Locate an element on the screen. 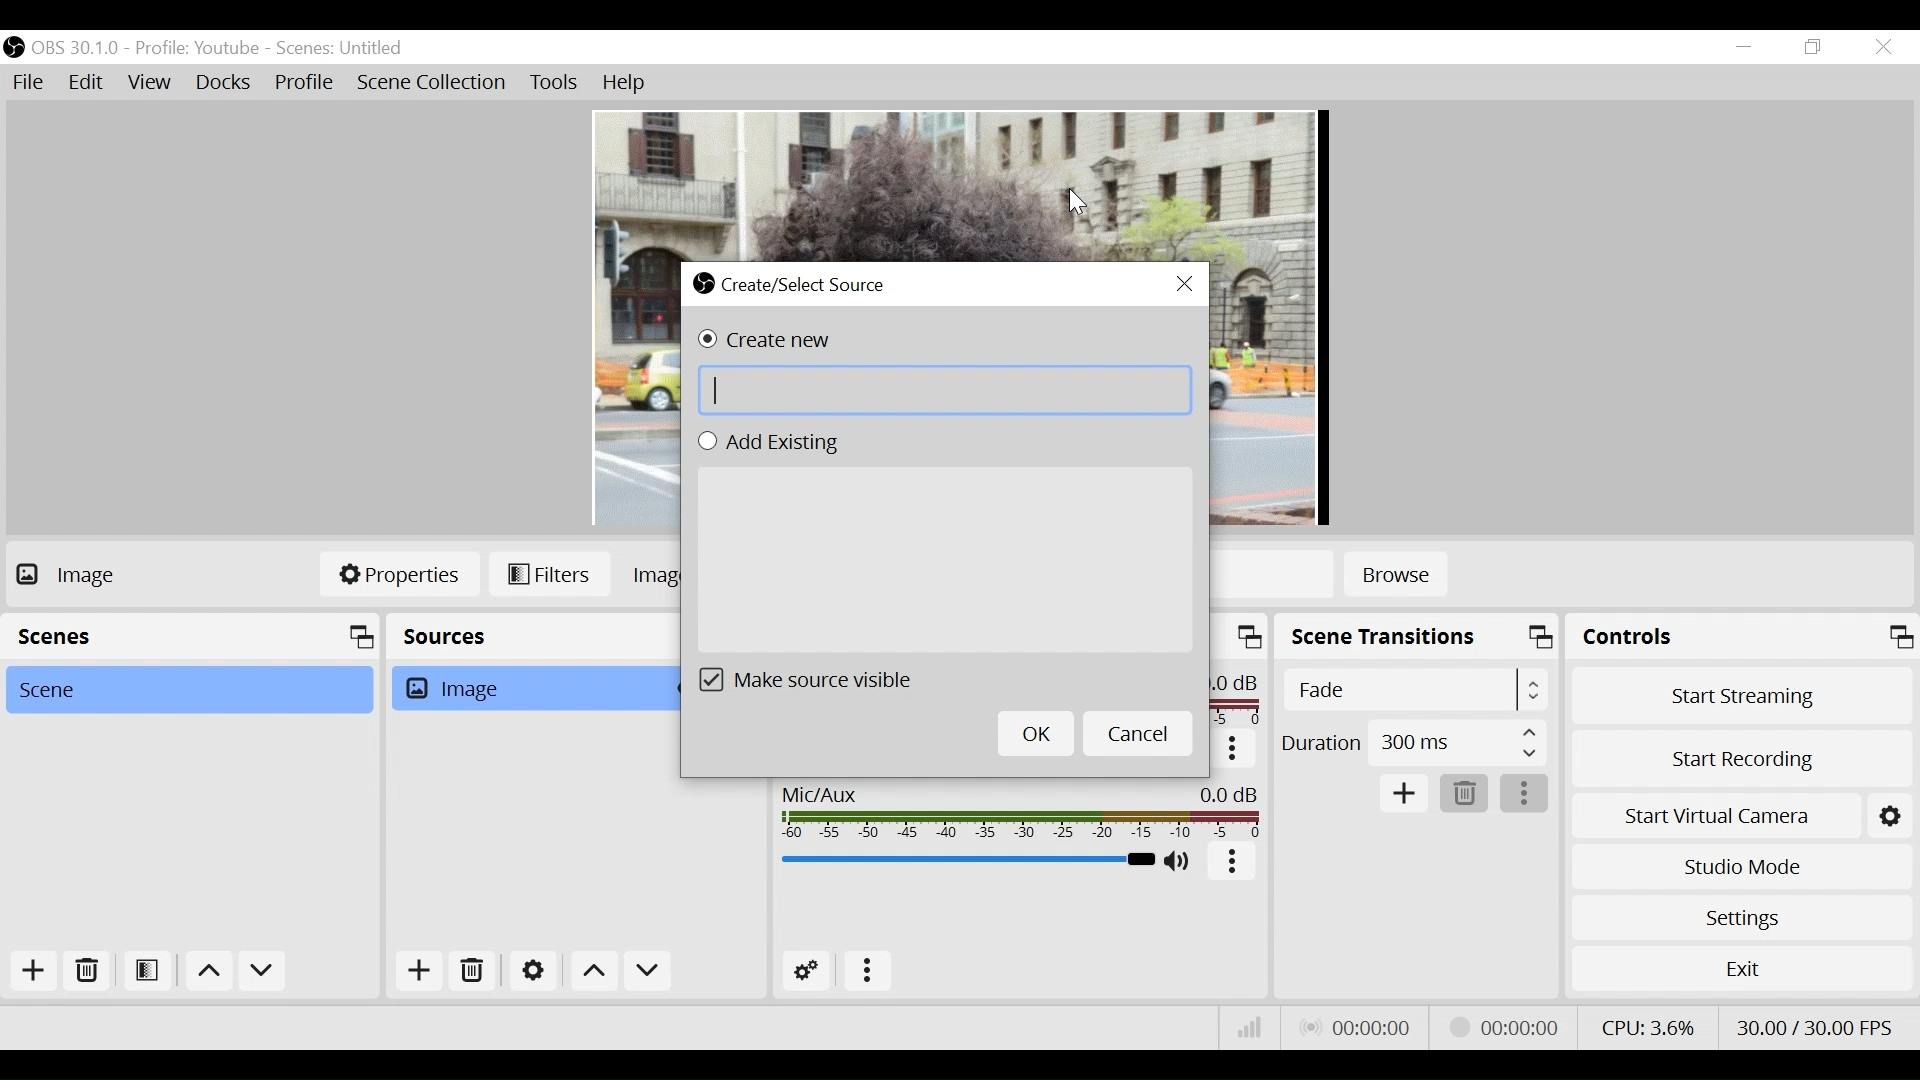 This screenshot has height=1080, width=1920. Scenes is located at coordinates (192, 638).